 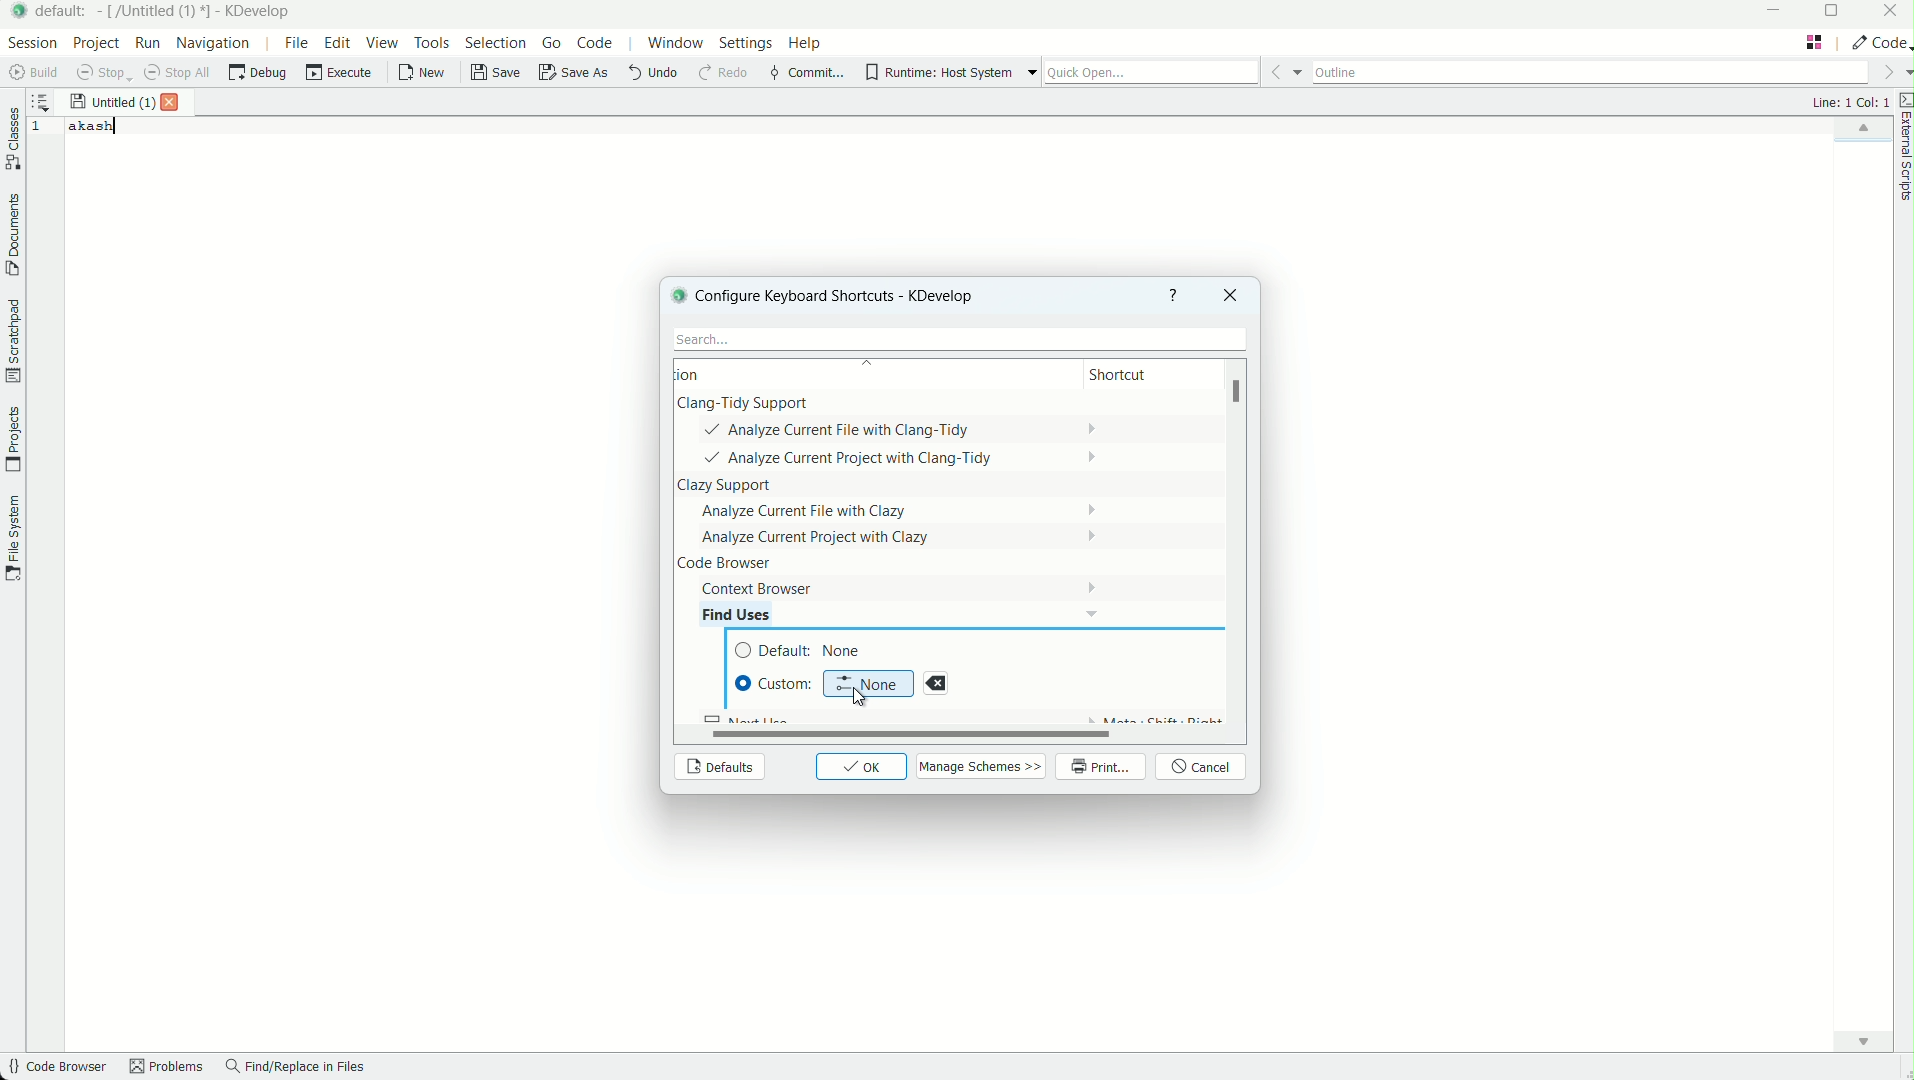 I want to click on settings menu, so click(x=745, y=46).